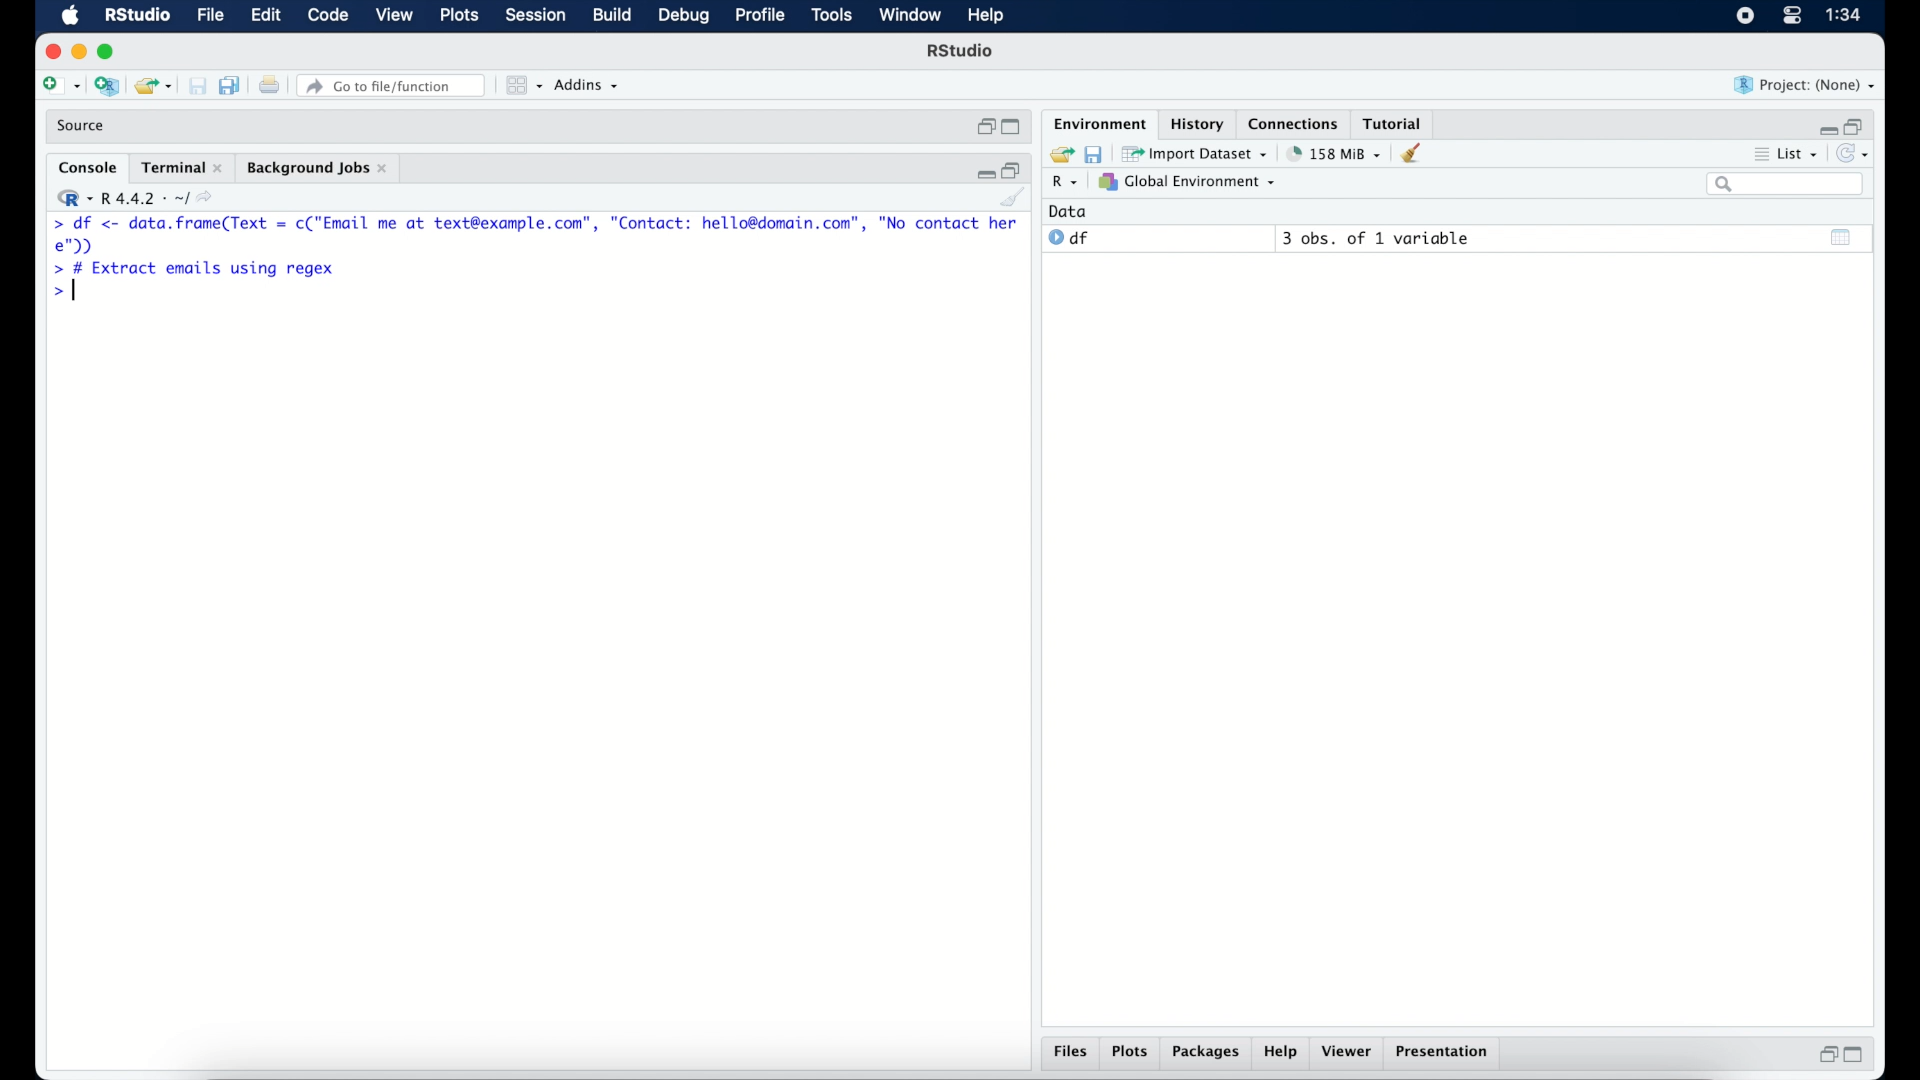 Image resolution: width=1920 pixels, height=1080 pixels. Describe the element at coordinates (197, 85) in the screenshot. I see `print` at that location.